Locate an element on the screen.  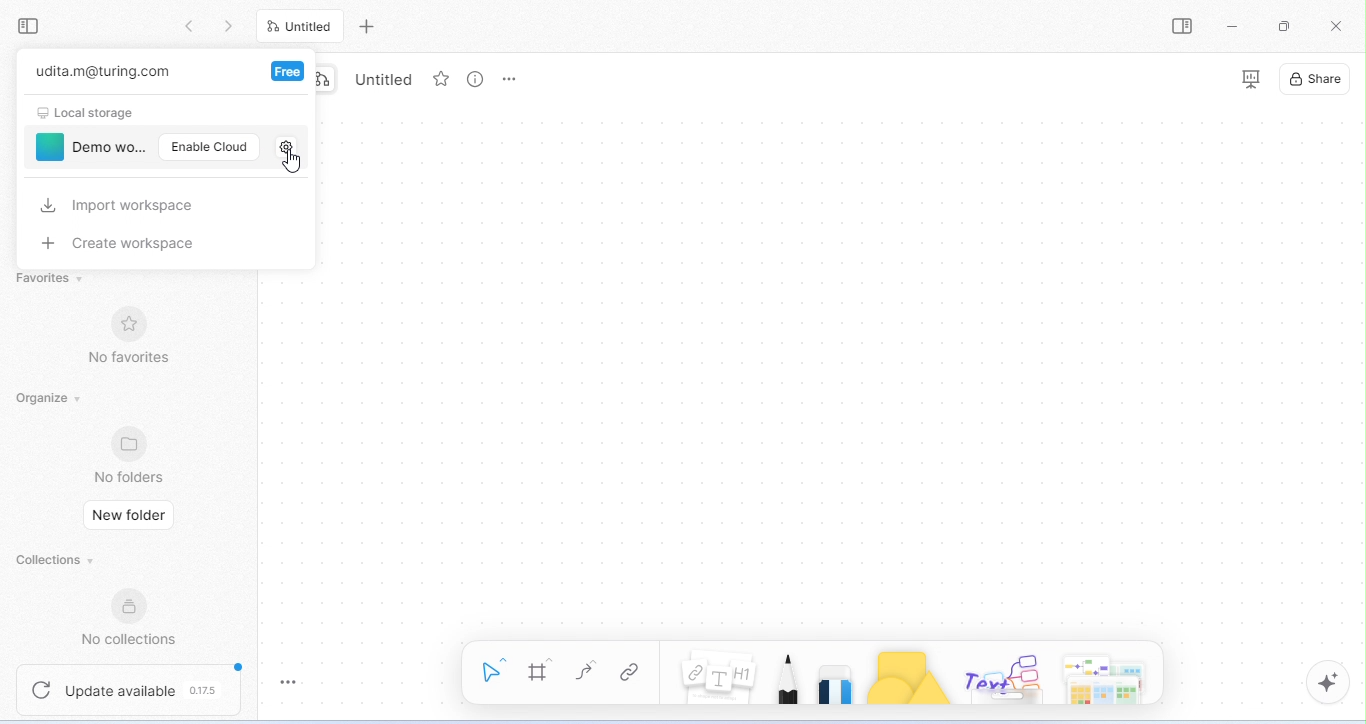
enable cloud is located at coordinates (208, 146).